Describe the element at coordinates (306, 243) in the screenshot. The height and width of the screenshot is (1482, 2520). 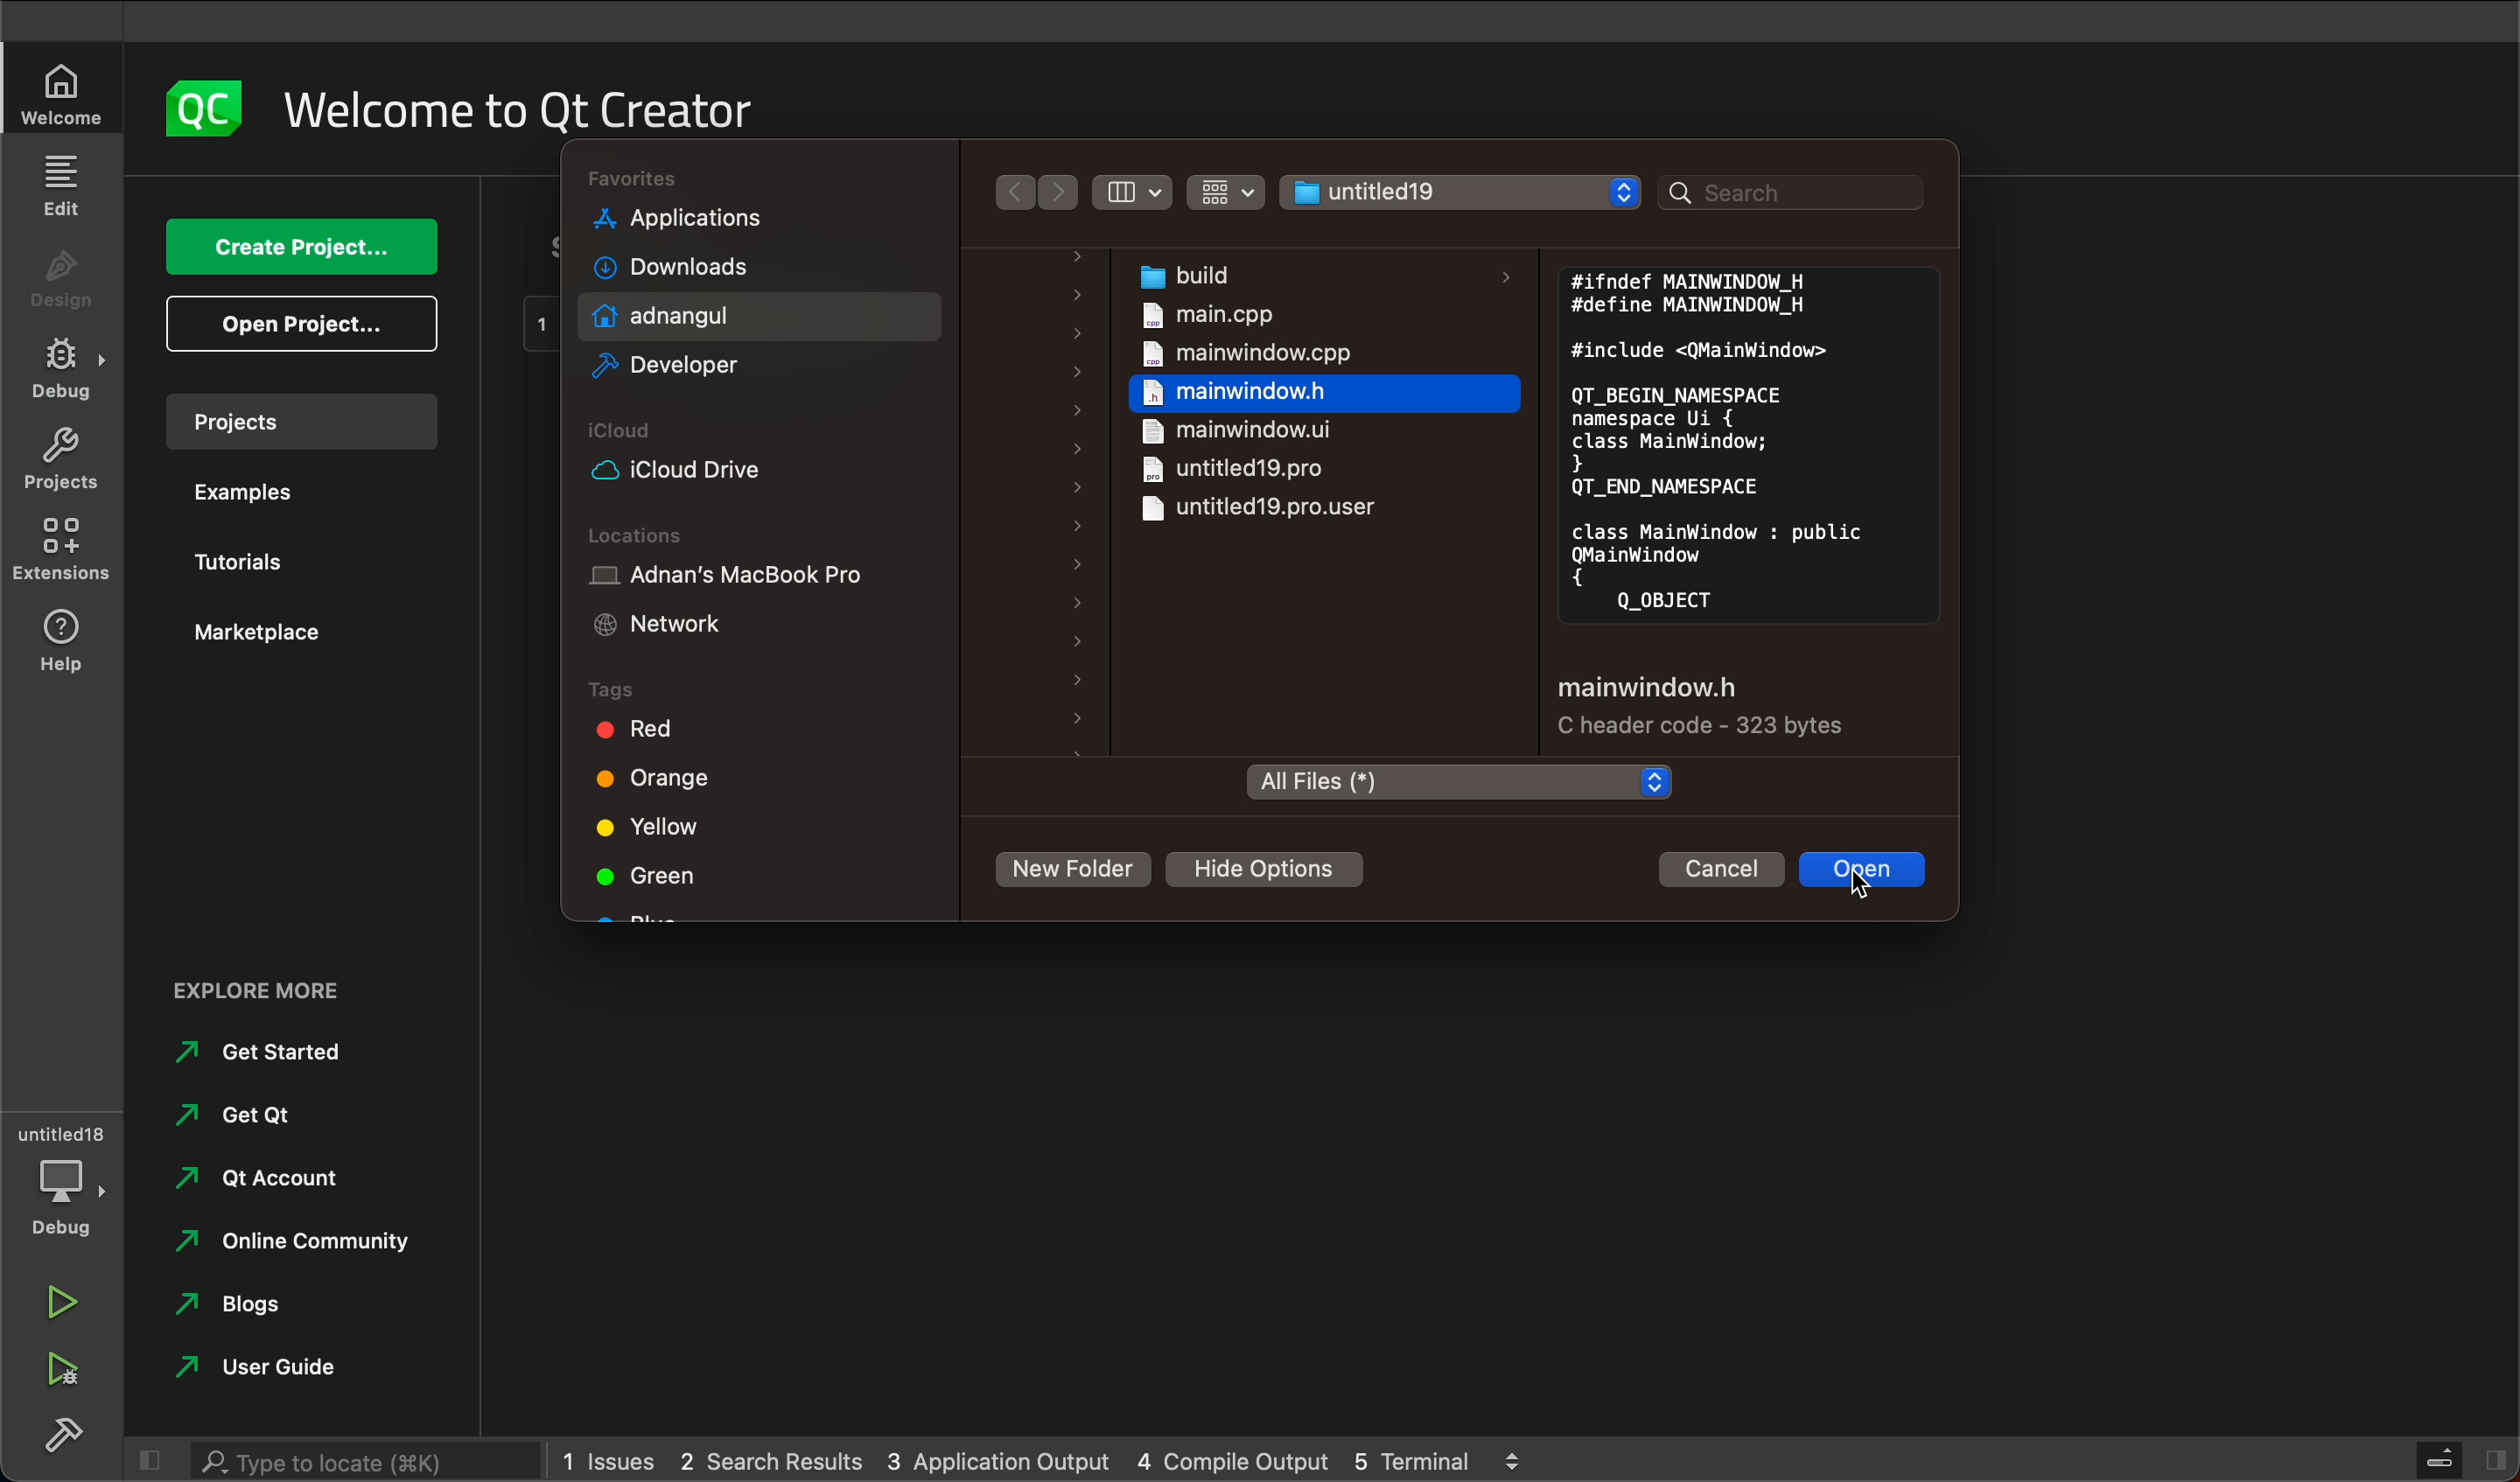
I see `create ` at that location.